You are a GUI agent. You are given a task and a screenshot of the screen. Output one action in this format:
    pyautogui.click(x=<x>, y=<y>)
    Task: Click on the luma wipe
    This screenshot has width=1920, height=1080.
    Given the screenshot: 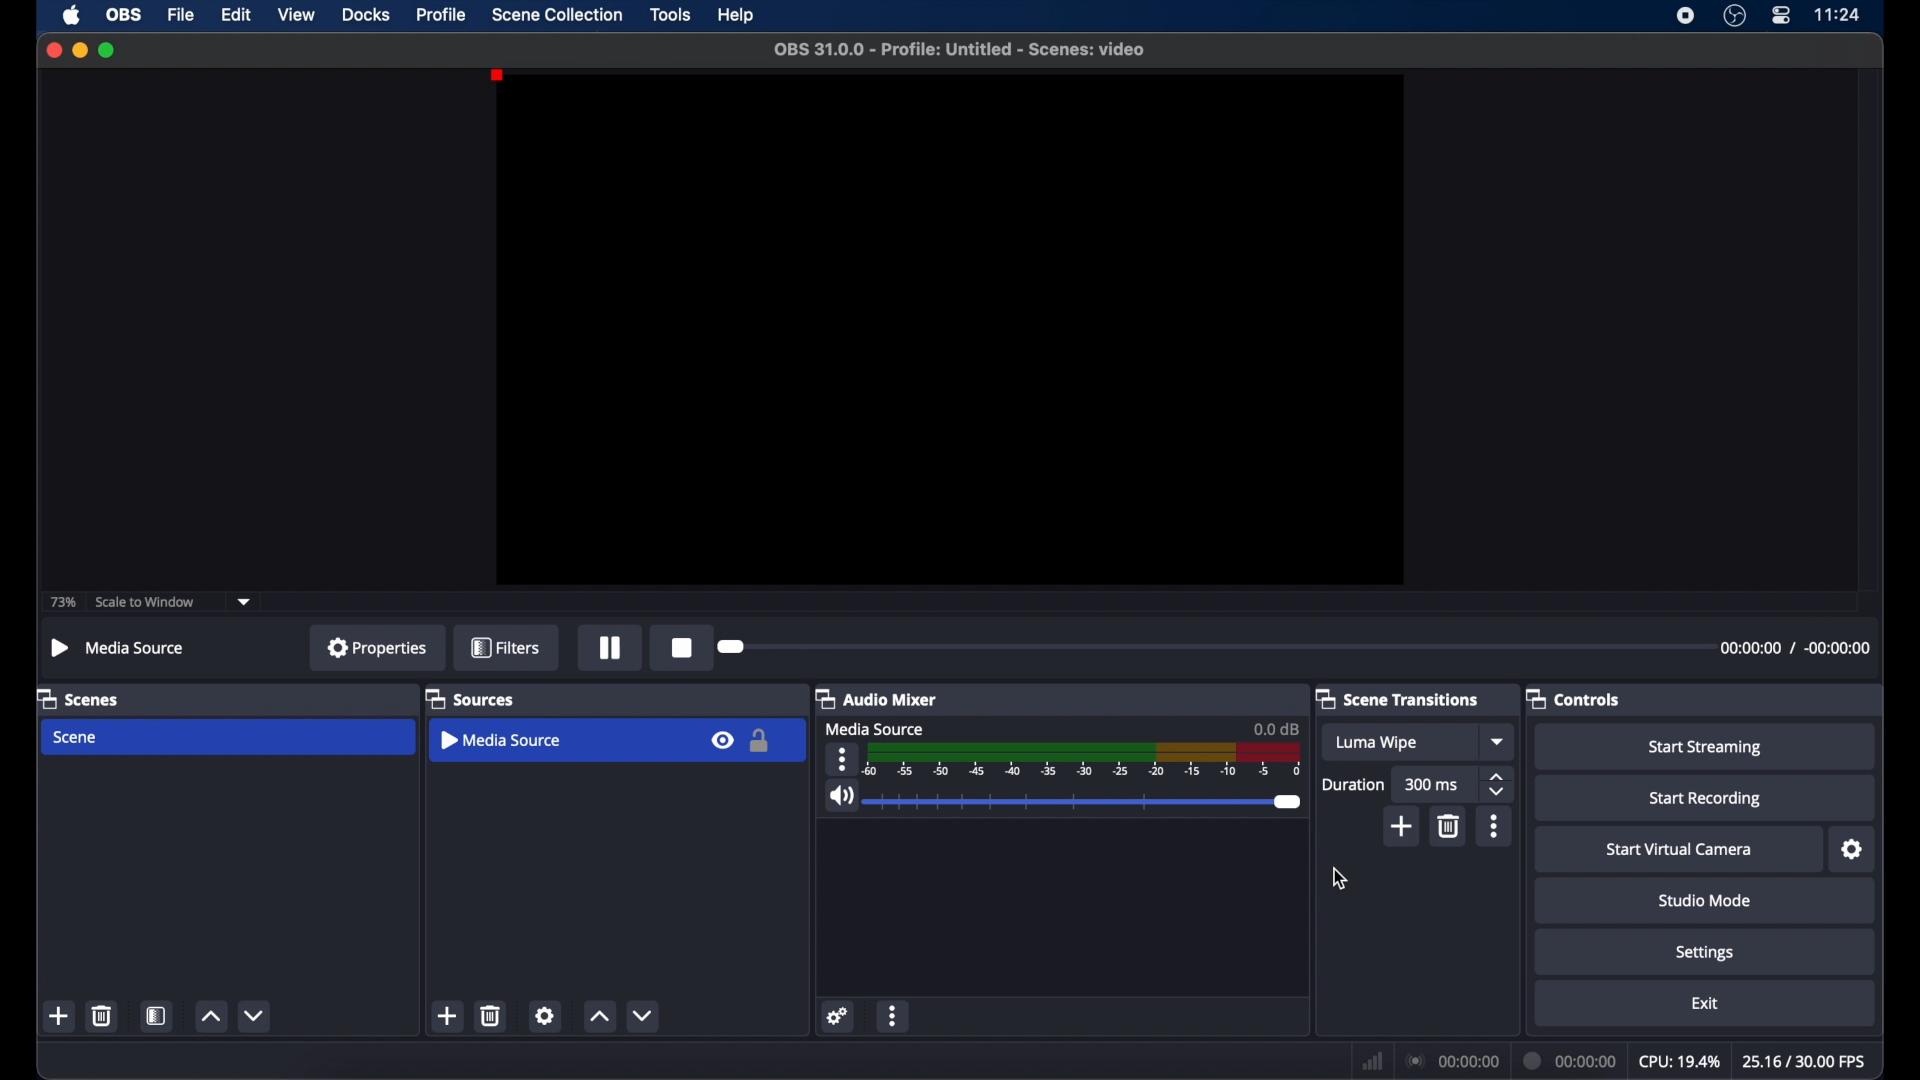 What is the action you would take?
    pyautogui.click(x=1376, y=744)
    